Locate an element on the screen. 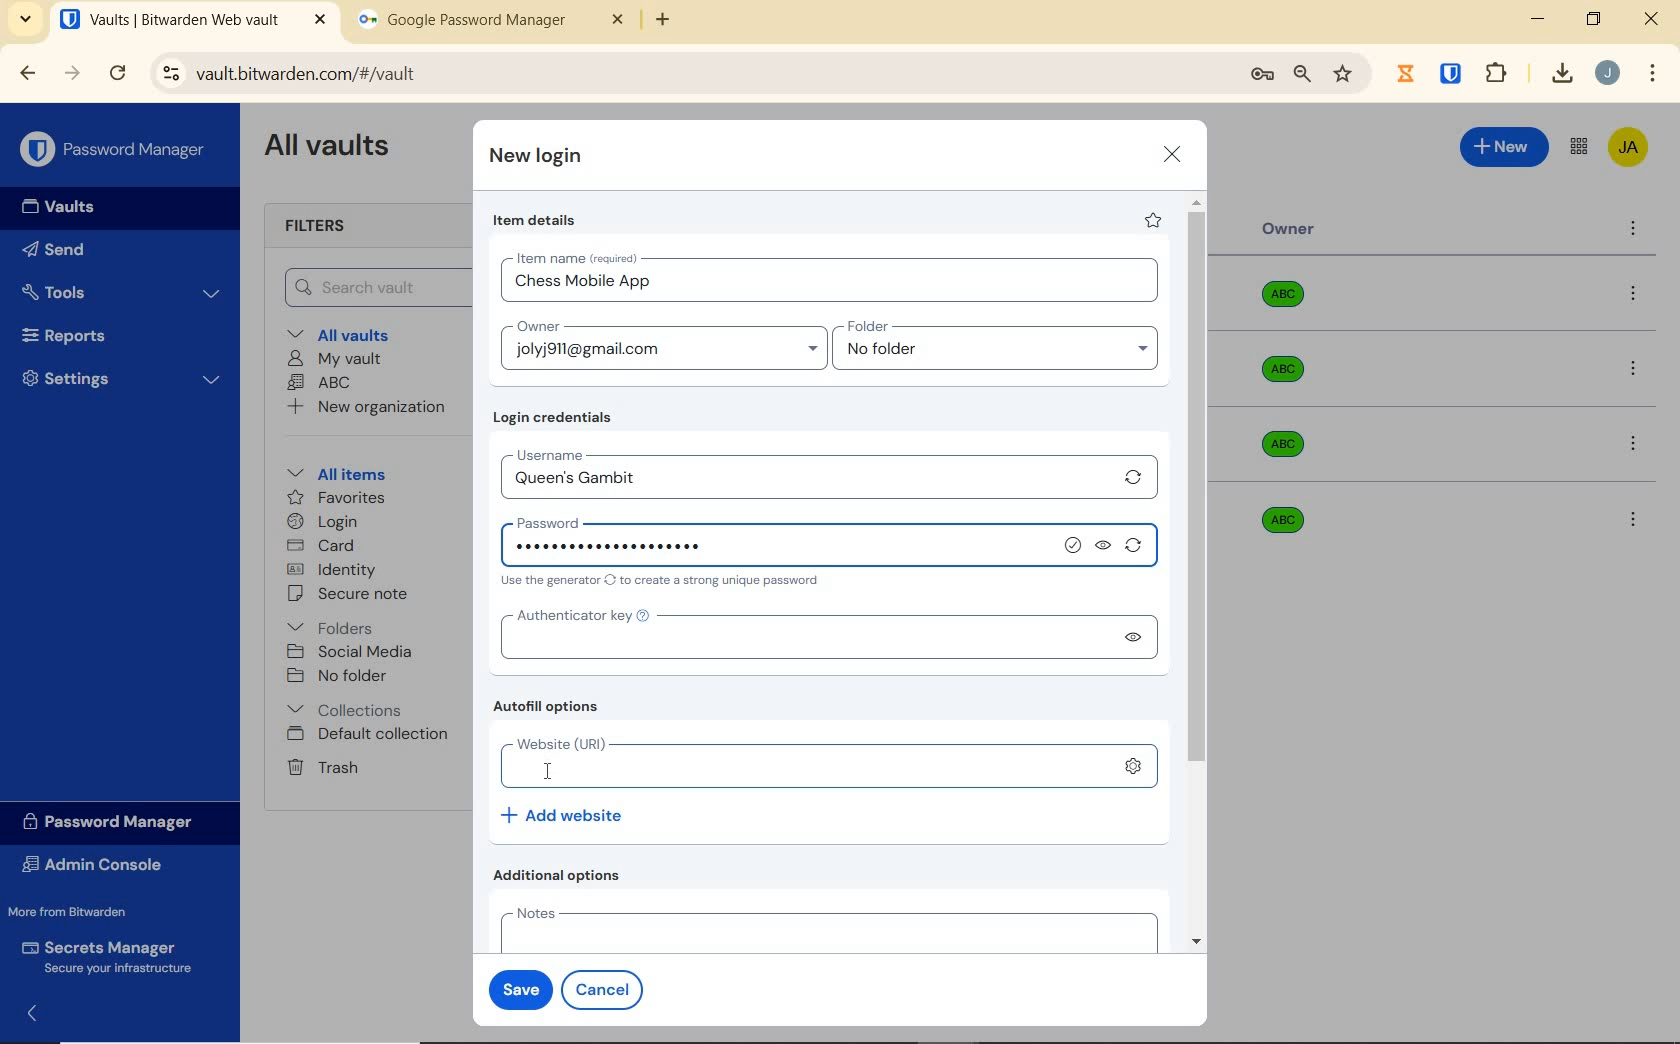 The image size is (1680, 1044). close is located at coordinates (1173, 154).